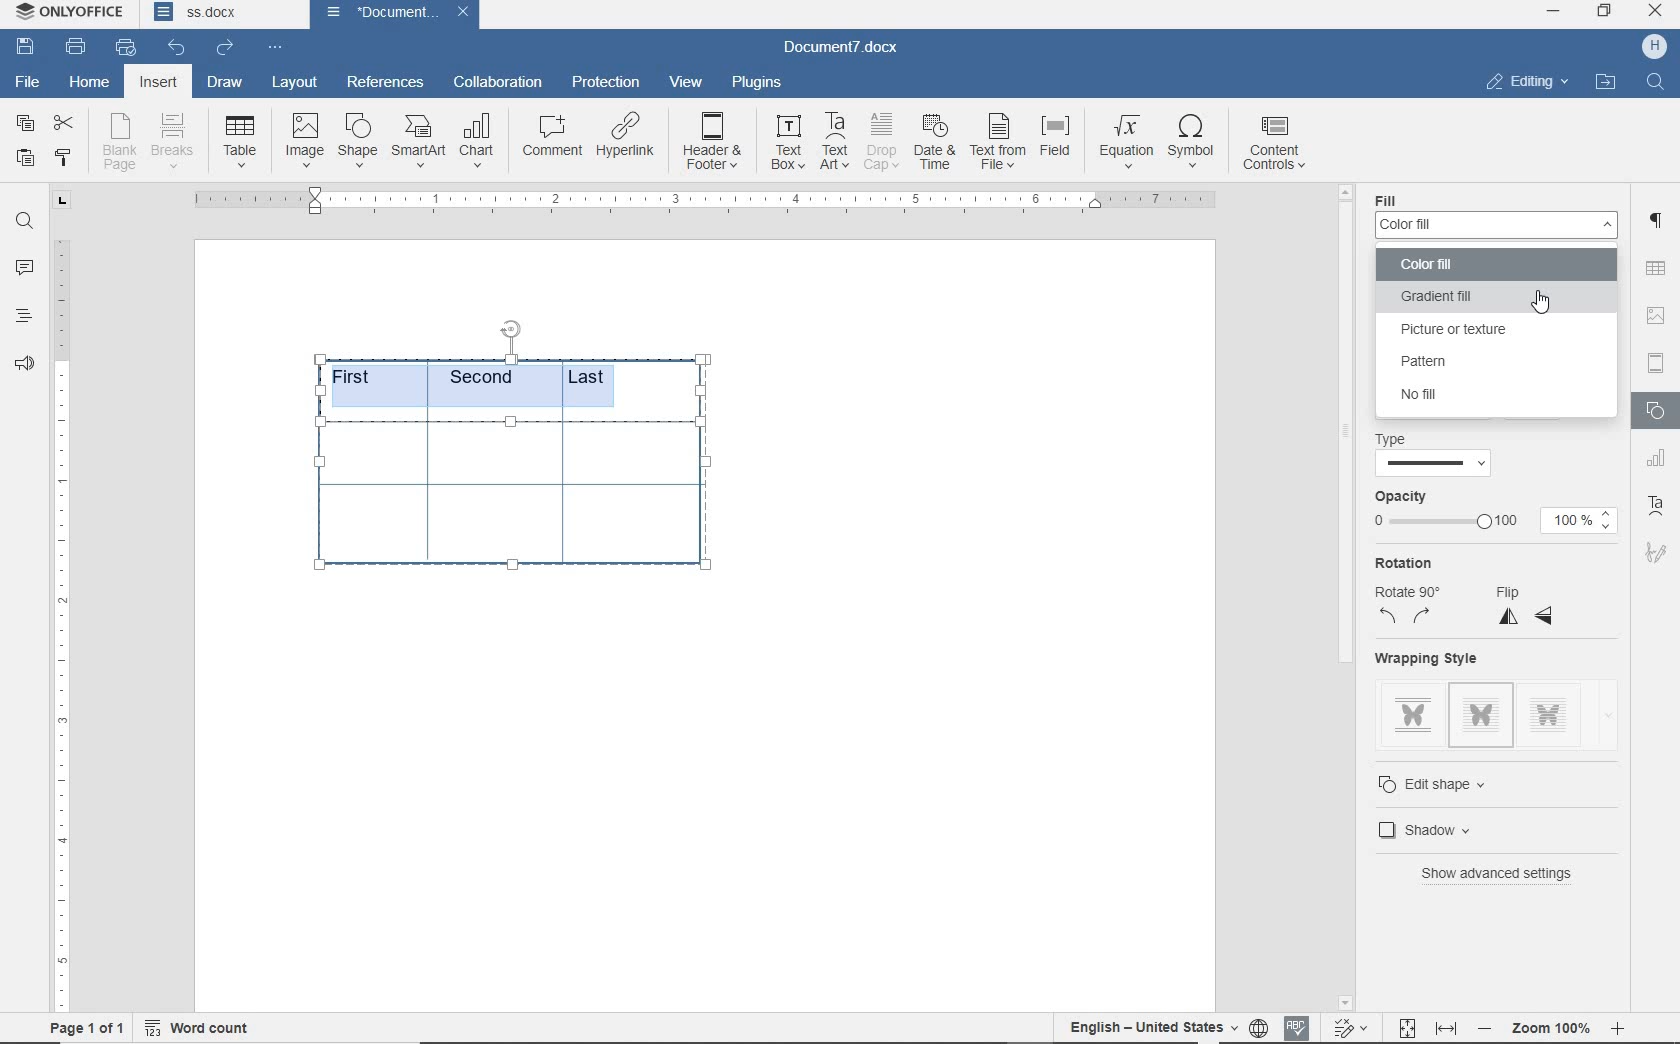  What do you see at coordinates (26, 268) in the screenshot?
I see `comments` at bounding box center [26, 268].